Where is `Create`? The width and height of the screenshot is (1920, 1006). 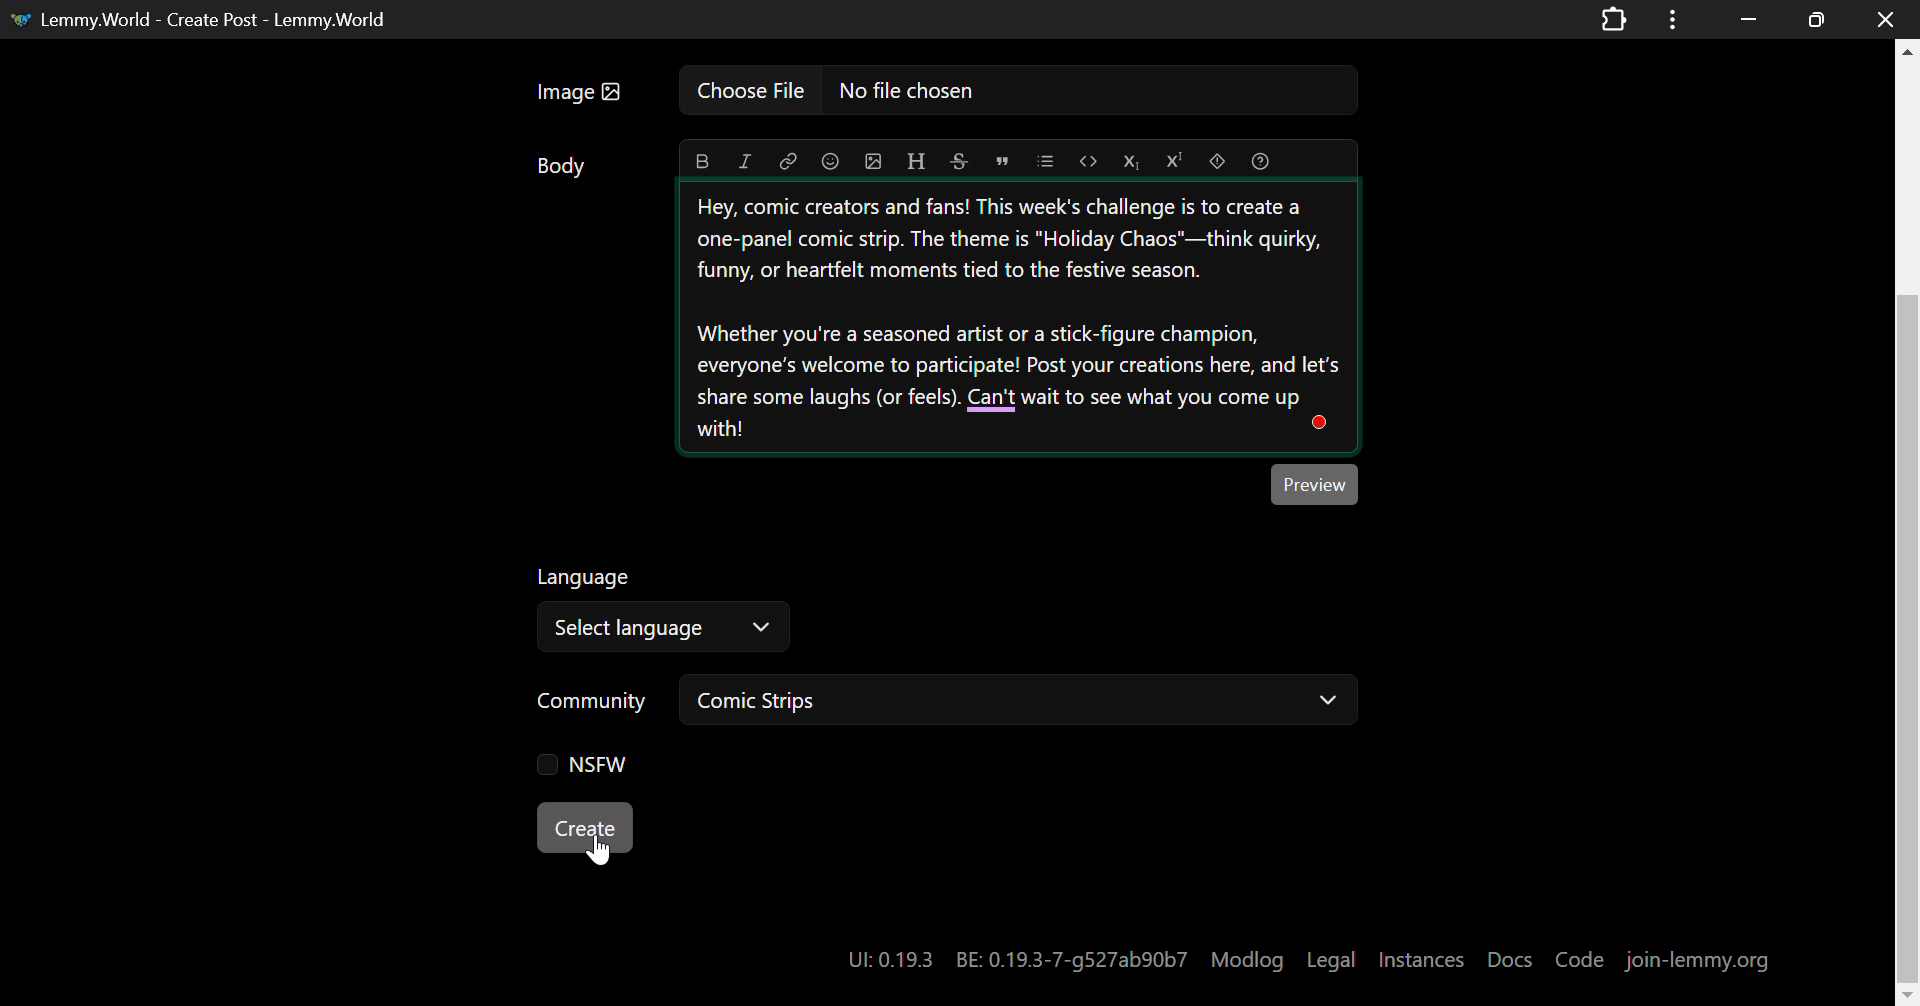 Create is located at coordinates (587, 829).